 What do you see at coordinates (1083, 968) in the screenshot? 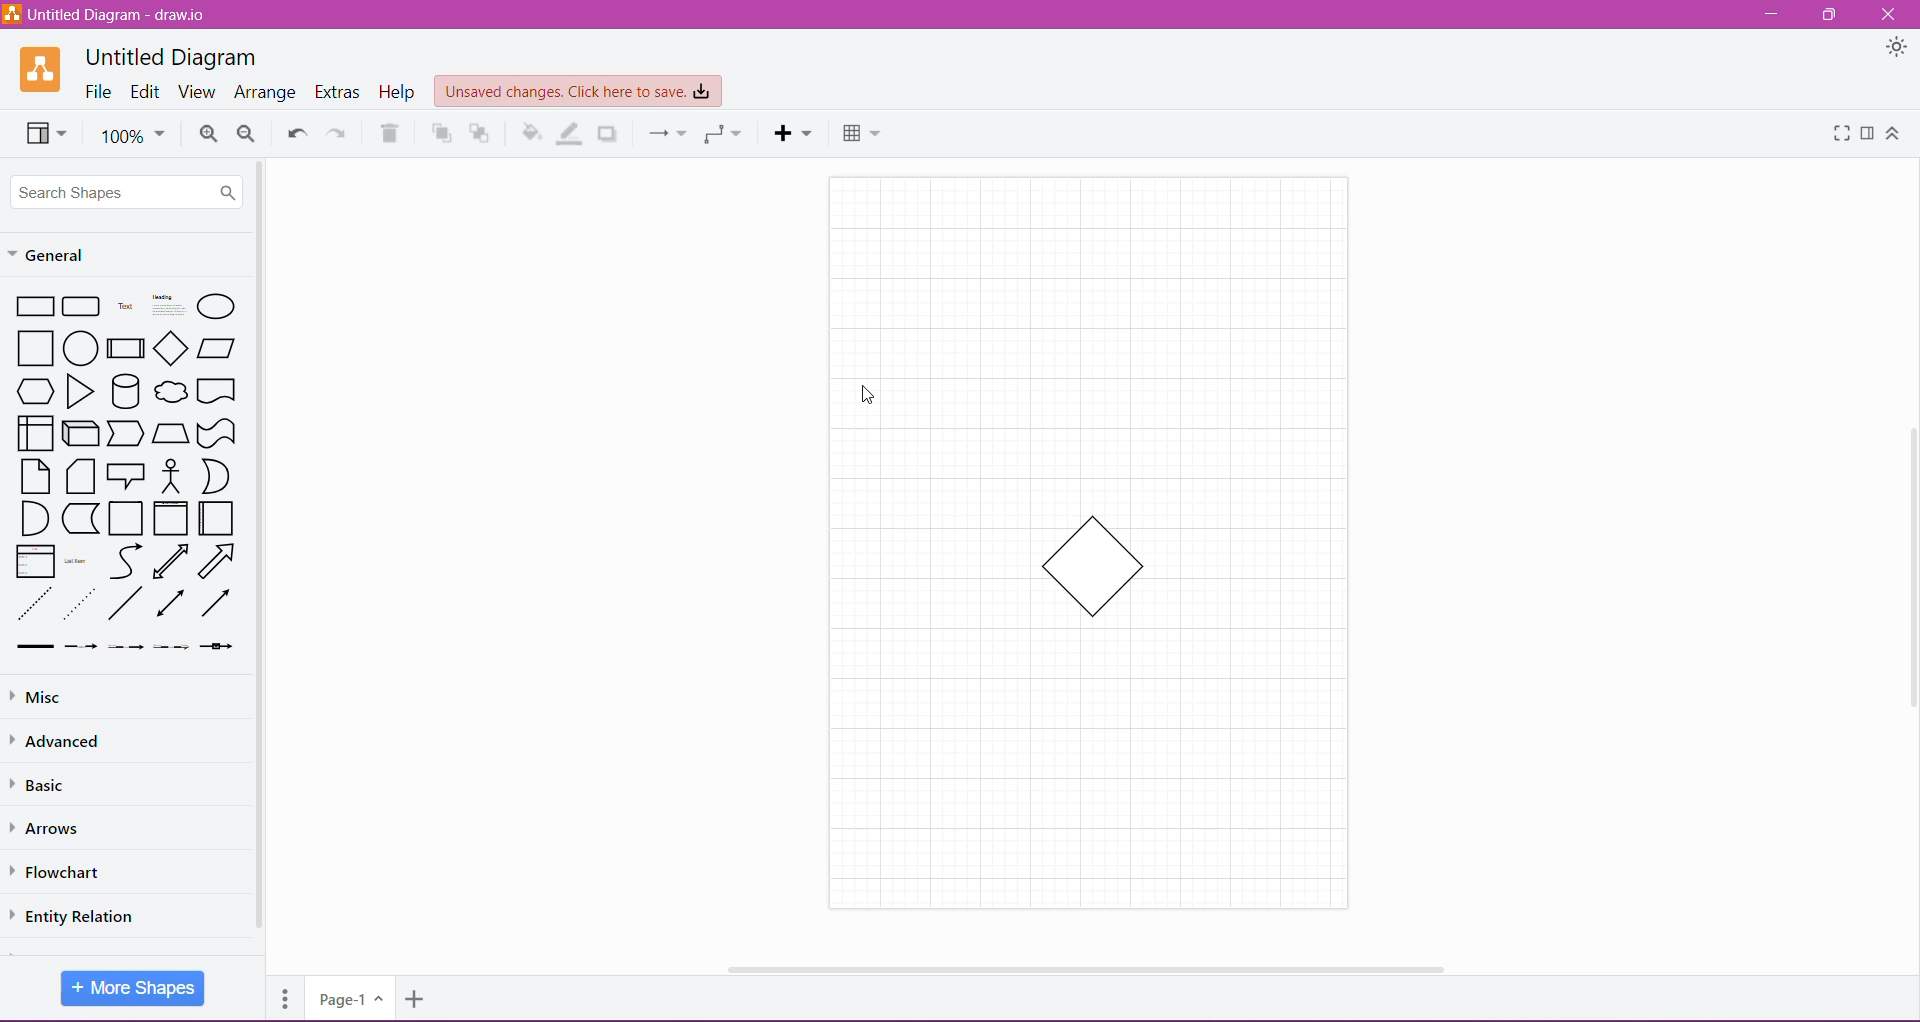
I see `Horizontal Scroll Bar` at bounding box center [1083, 968].